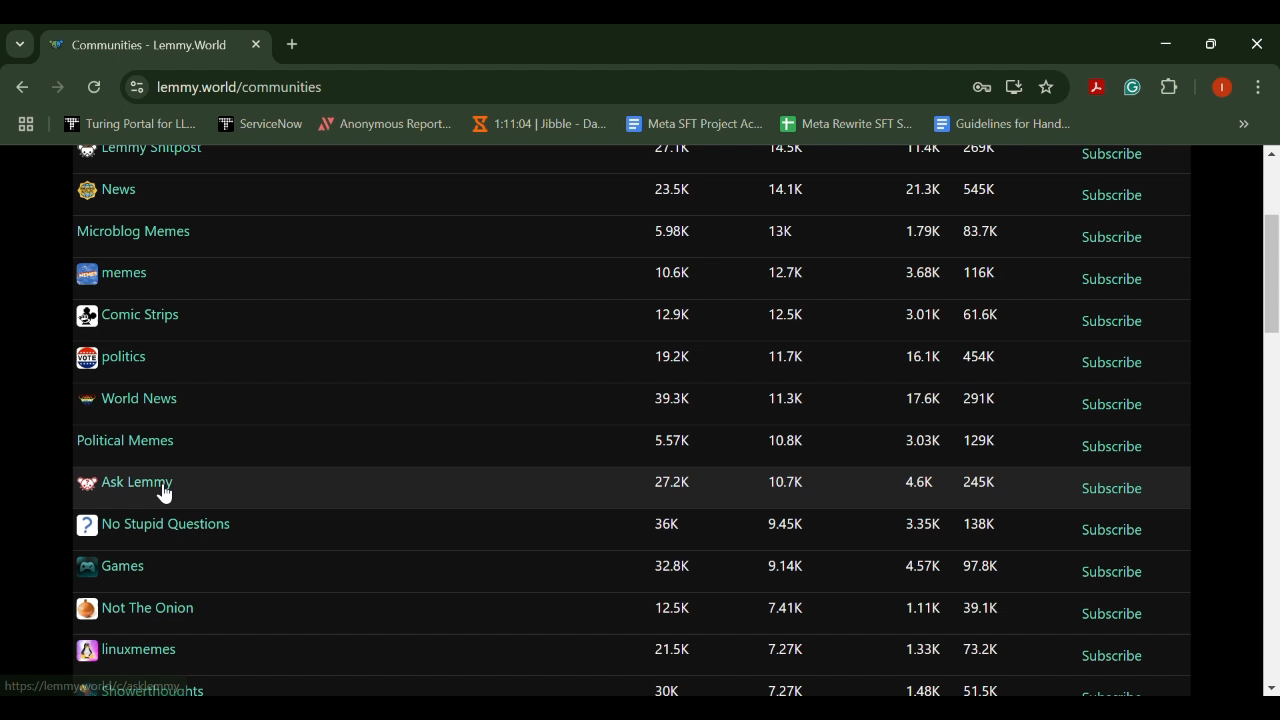  Describe the element at coordinates (1110, 156) in the screenshot. I see `Subscribe` at that location.